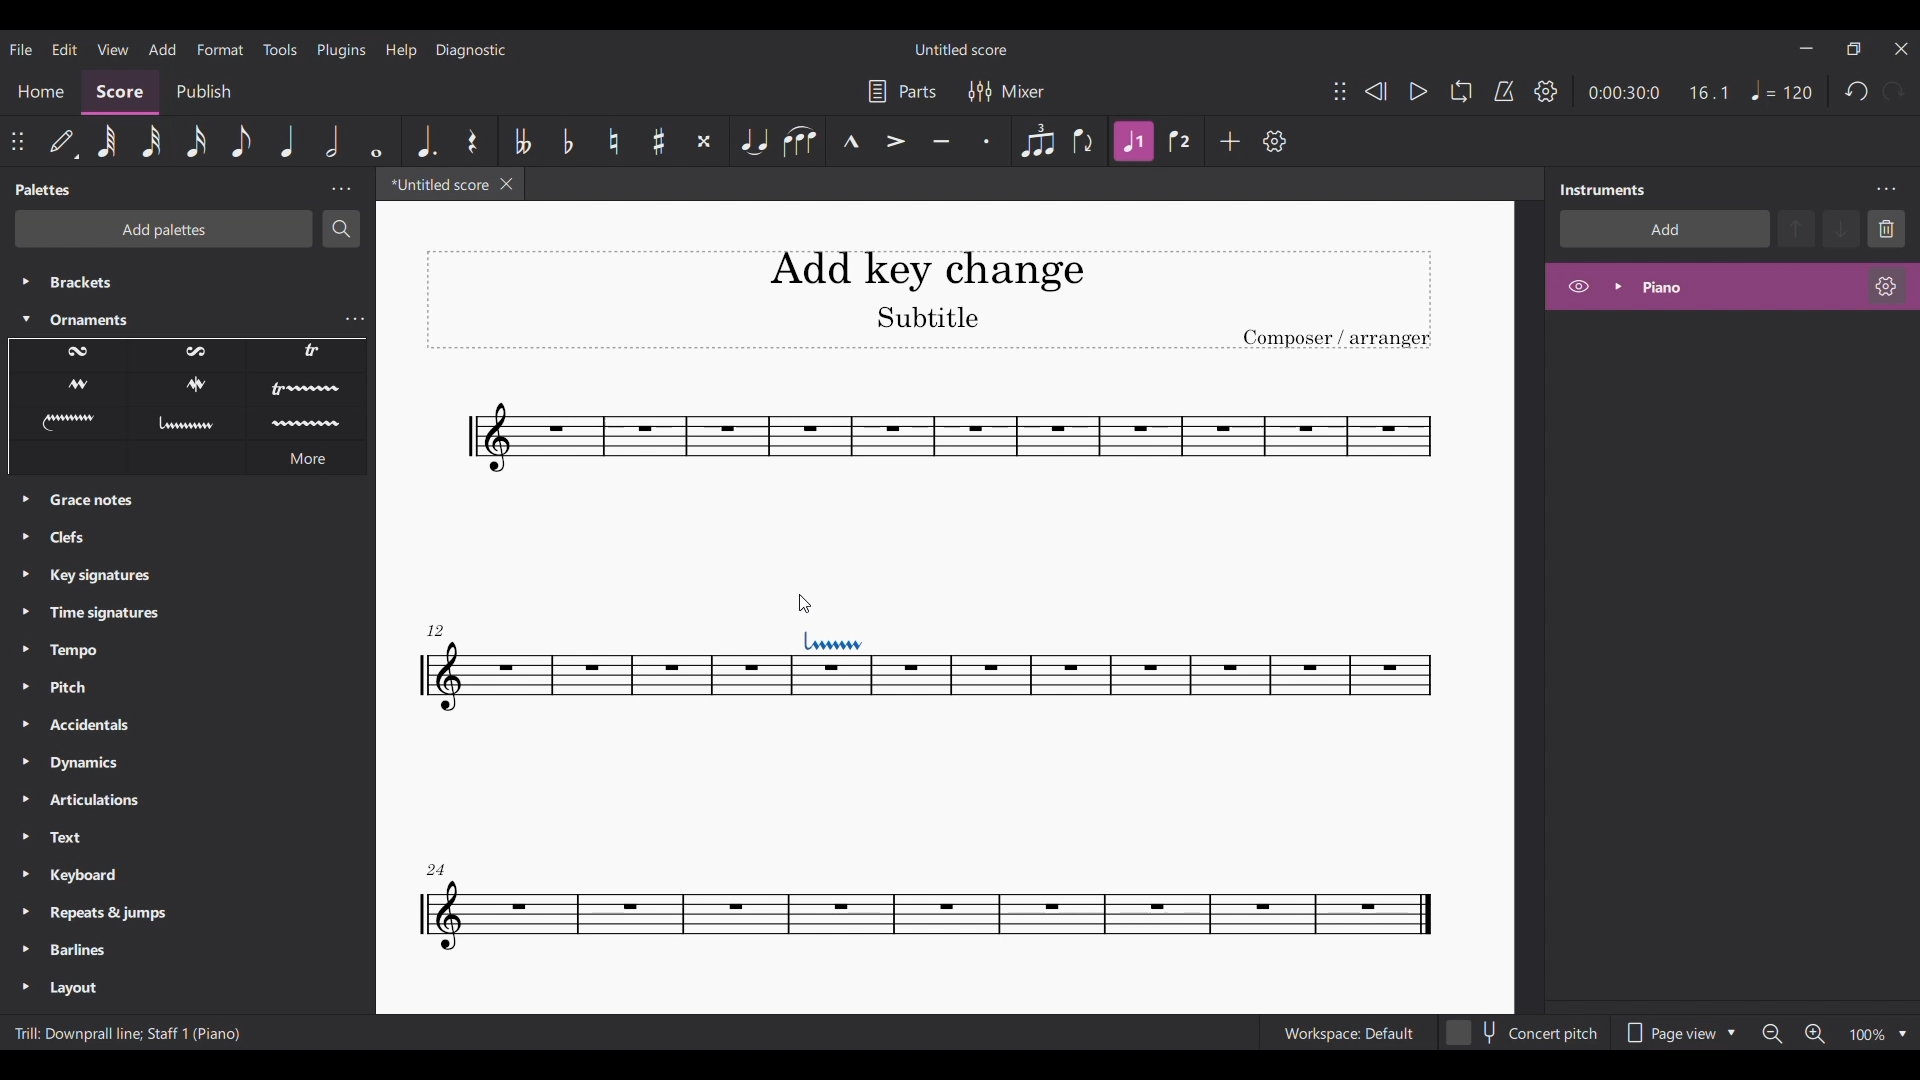 The width and height of the screenshot is (1920, 1080). Describe the element at coordinates (941, 140) in the screenshot. I see `Tuneto` at that location.